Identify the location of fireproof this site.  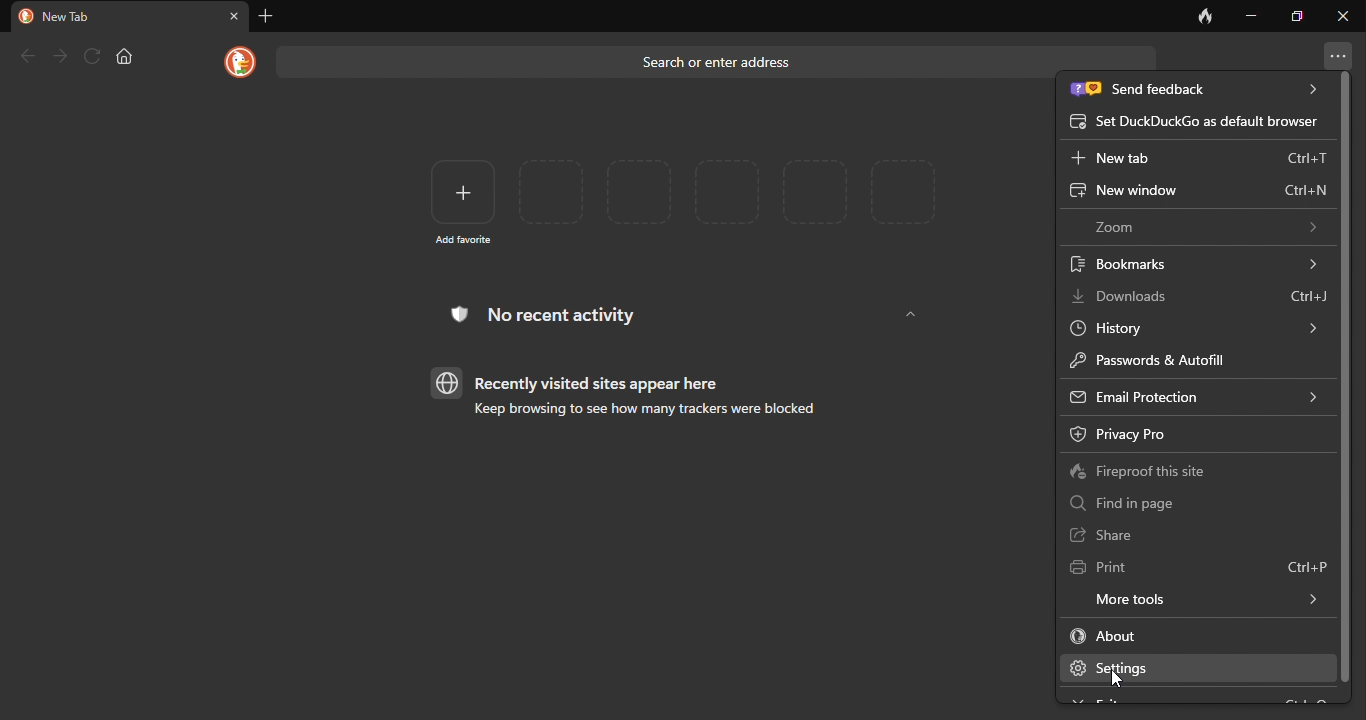
(1149, 472).